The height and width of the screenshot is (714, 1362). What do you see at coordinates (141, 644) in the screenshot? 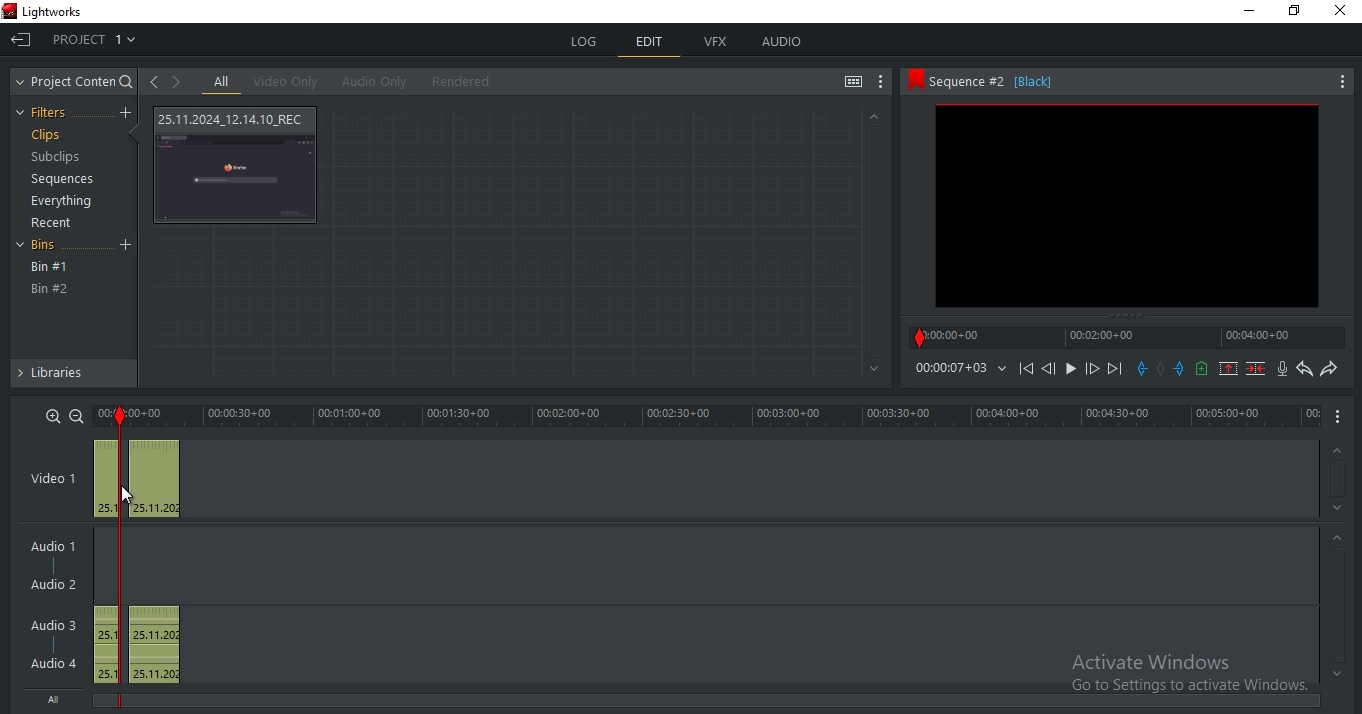
I see `audio` at bounding box center [141, 644].